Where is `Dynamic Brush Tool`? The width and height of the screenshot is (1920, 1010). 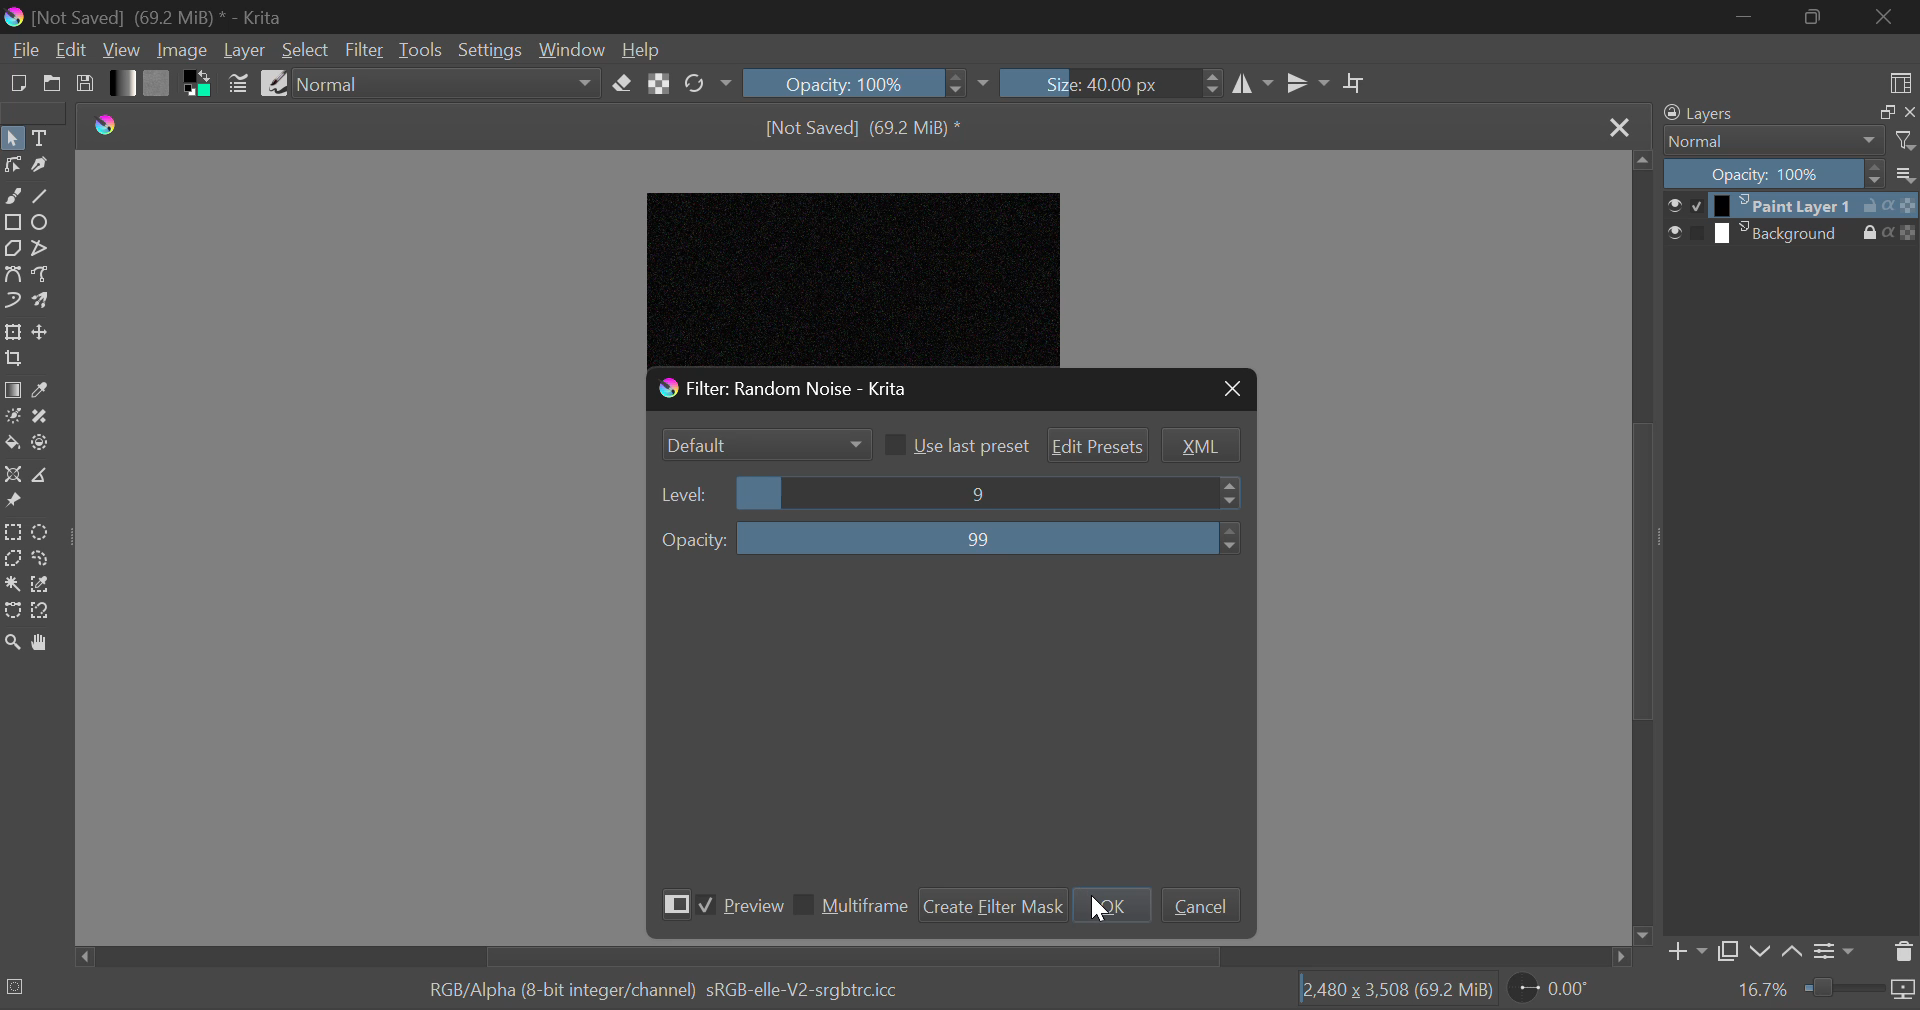
Dynamic Brush Tool is located at coordinates (12, 302).